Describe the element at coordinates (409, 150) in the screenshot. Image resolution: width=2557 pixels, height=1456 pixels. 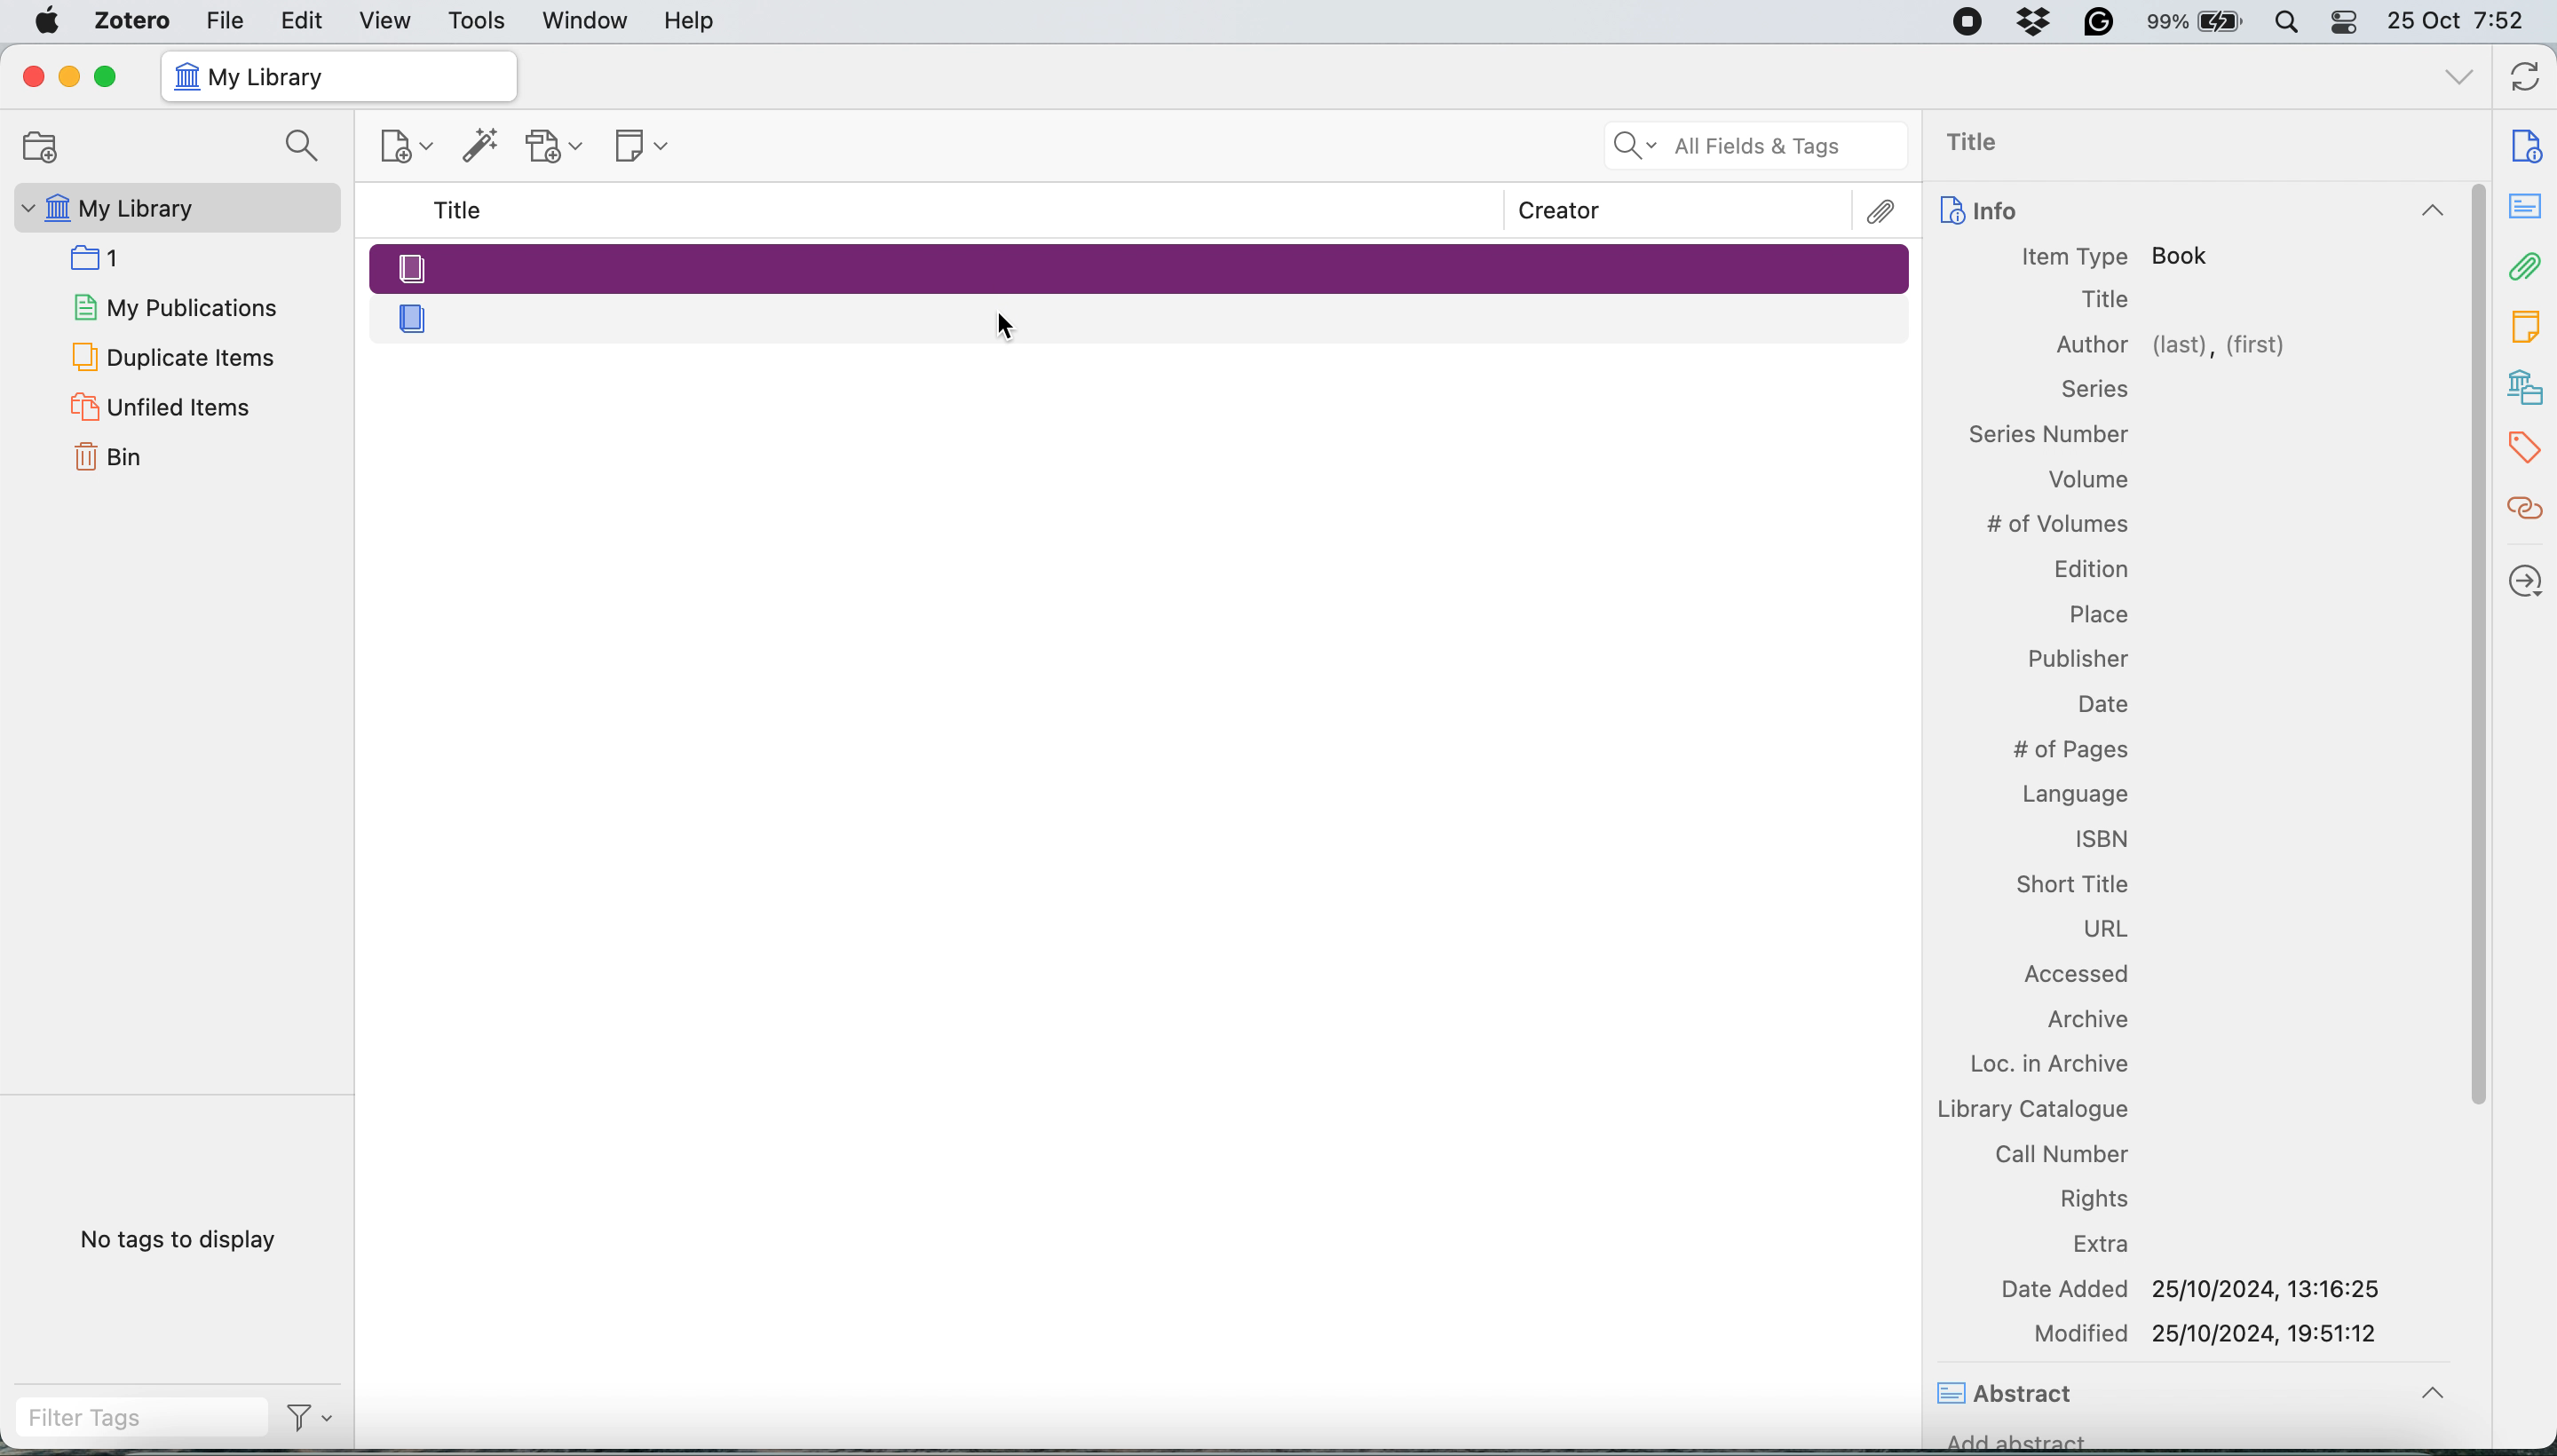
I see `New Item` at that location.